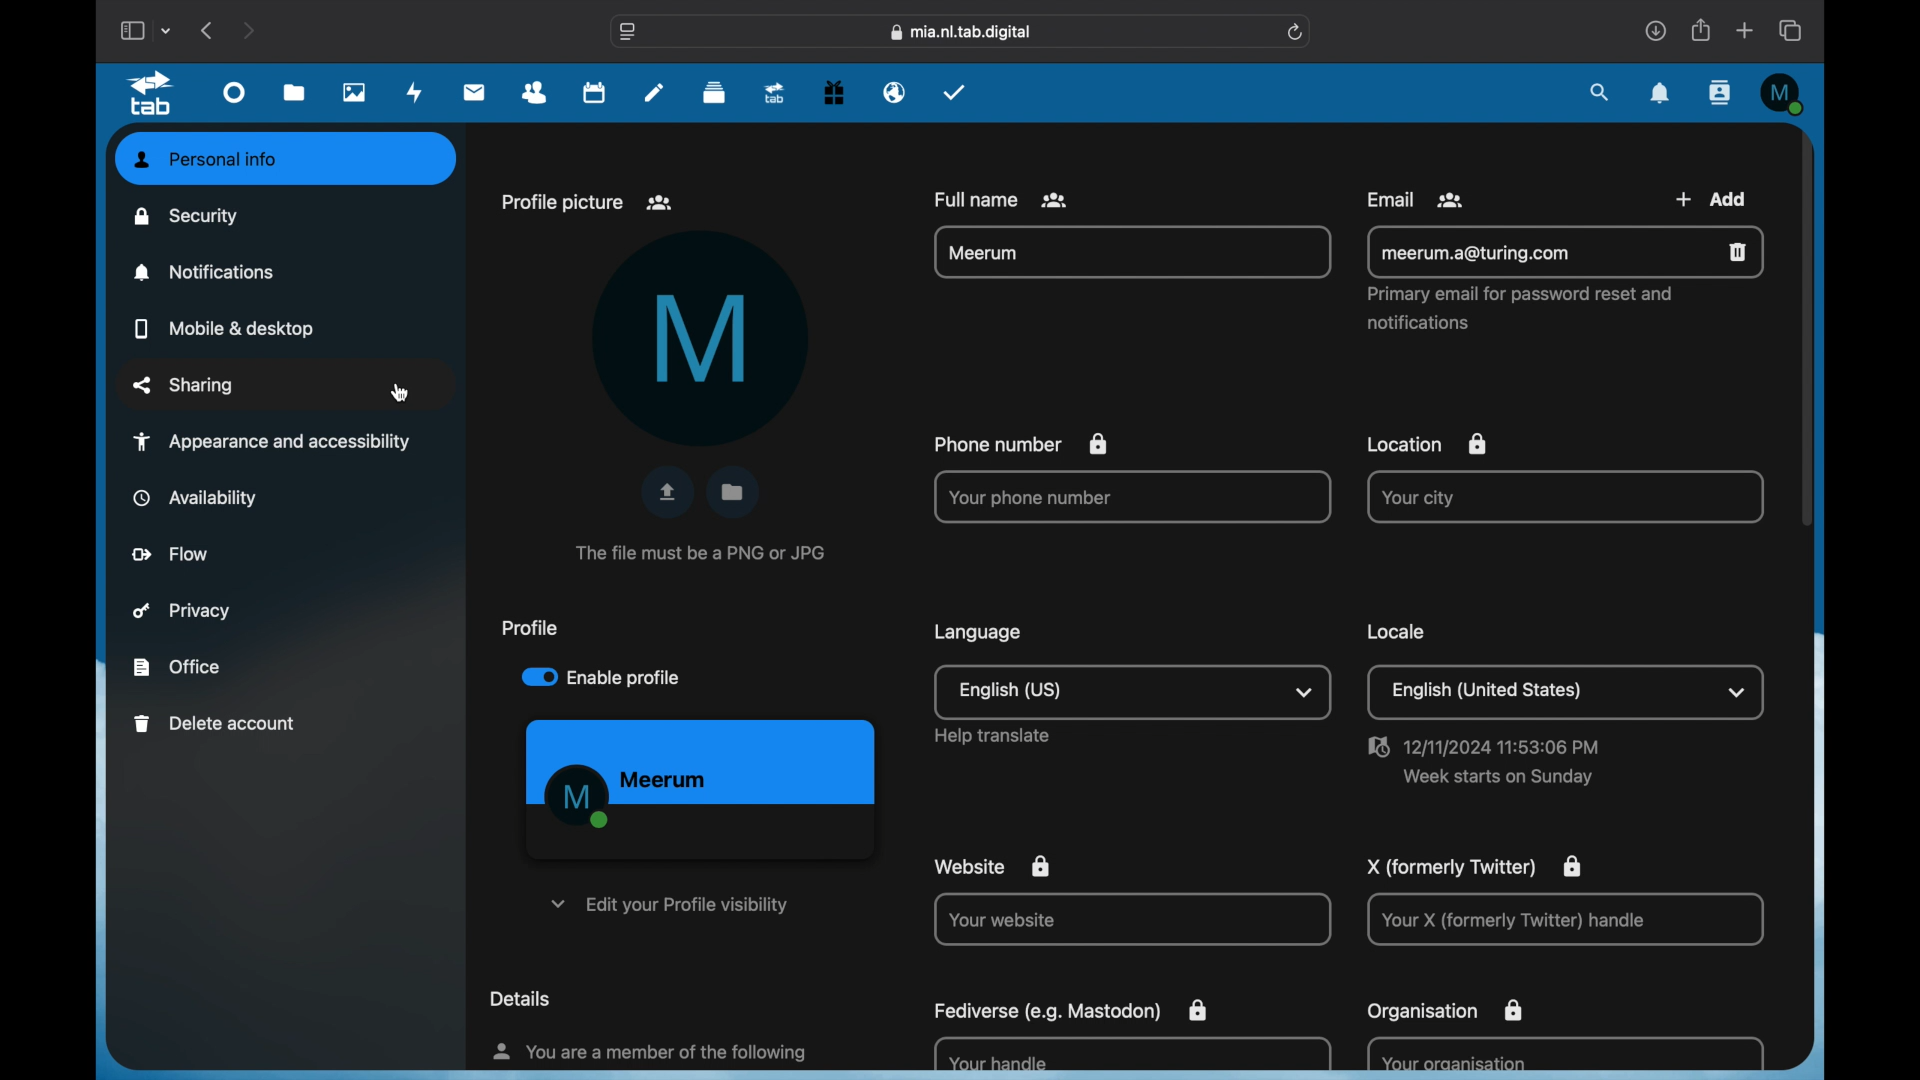  Describe the element at coordinates (596, 94) in the screenshot. I see `calendar` at that location.